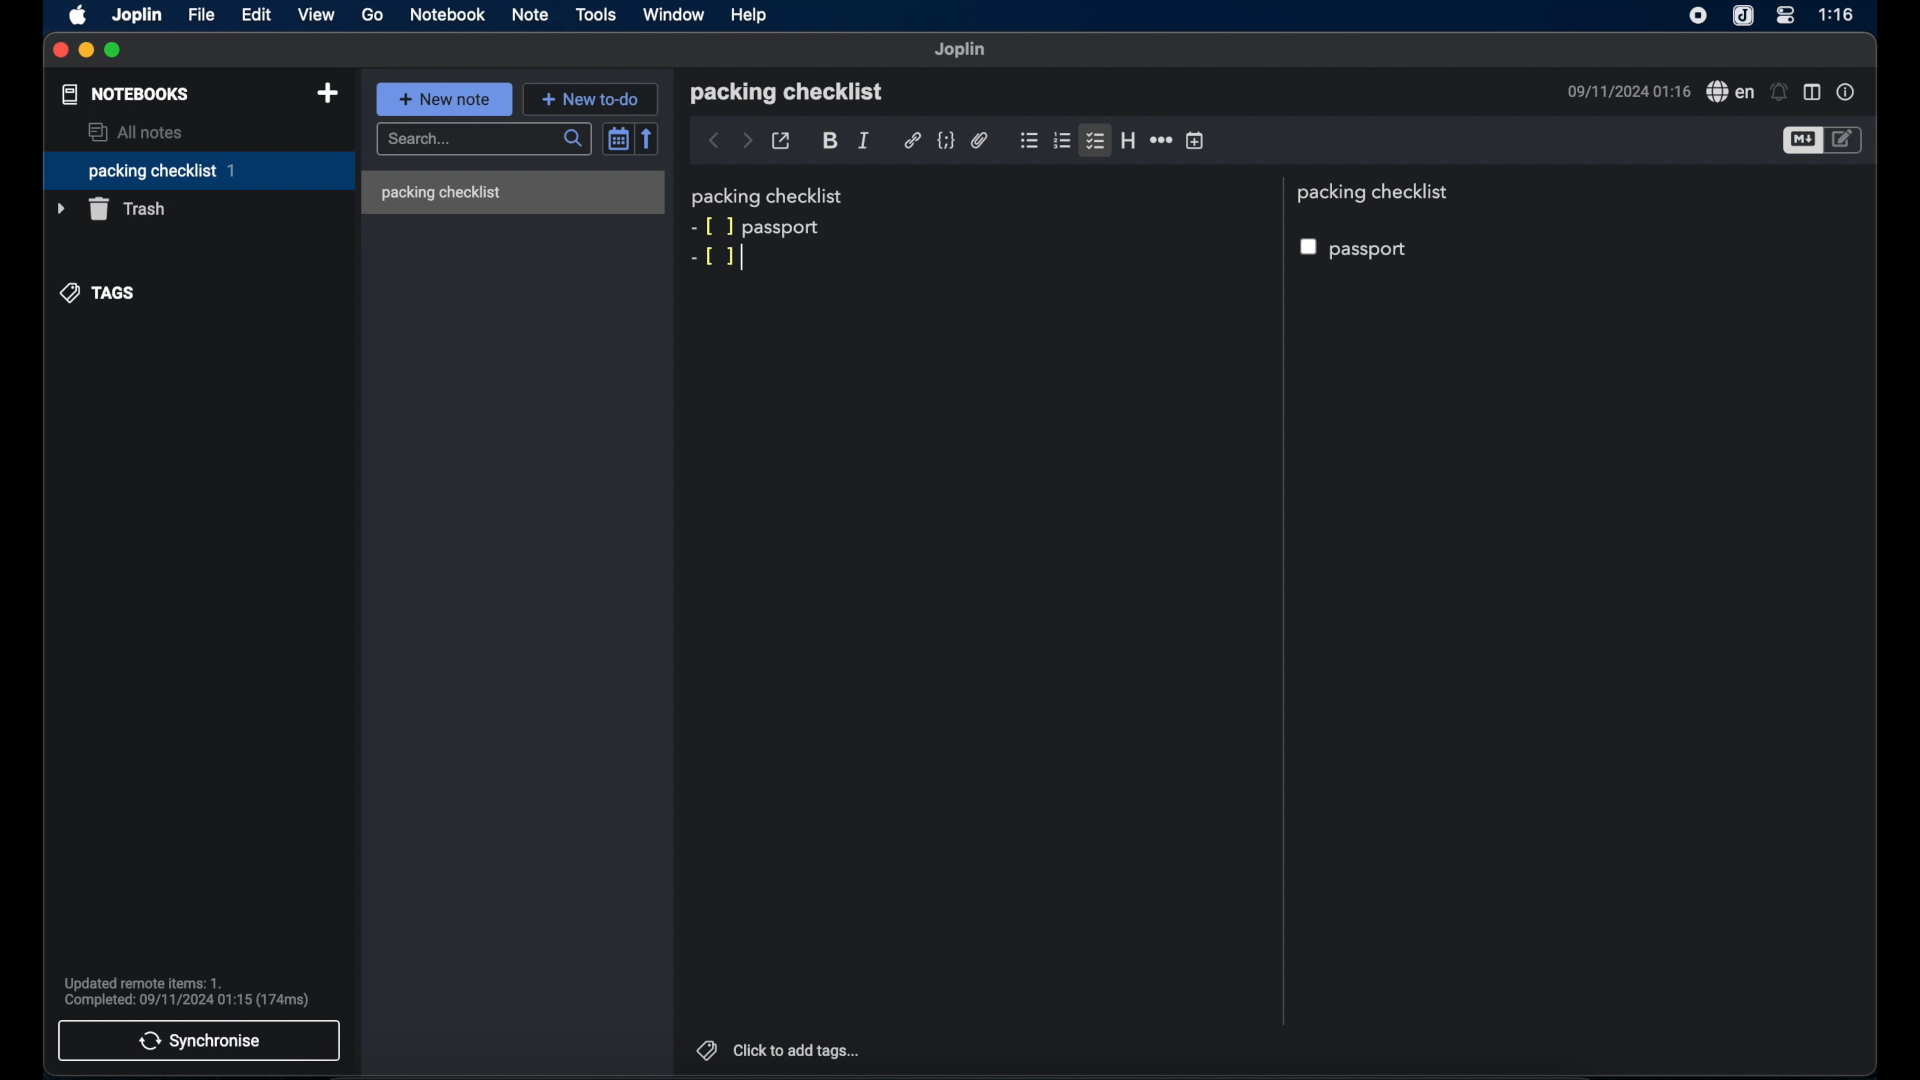  What do you see at coordinates (257, 14) in the screenshot?
I see `edit` at bounding box center [257, 14].